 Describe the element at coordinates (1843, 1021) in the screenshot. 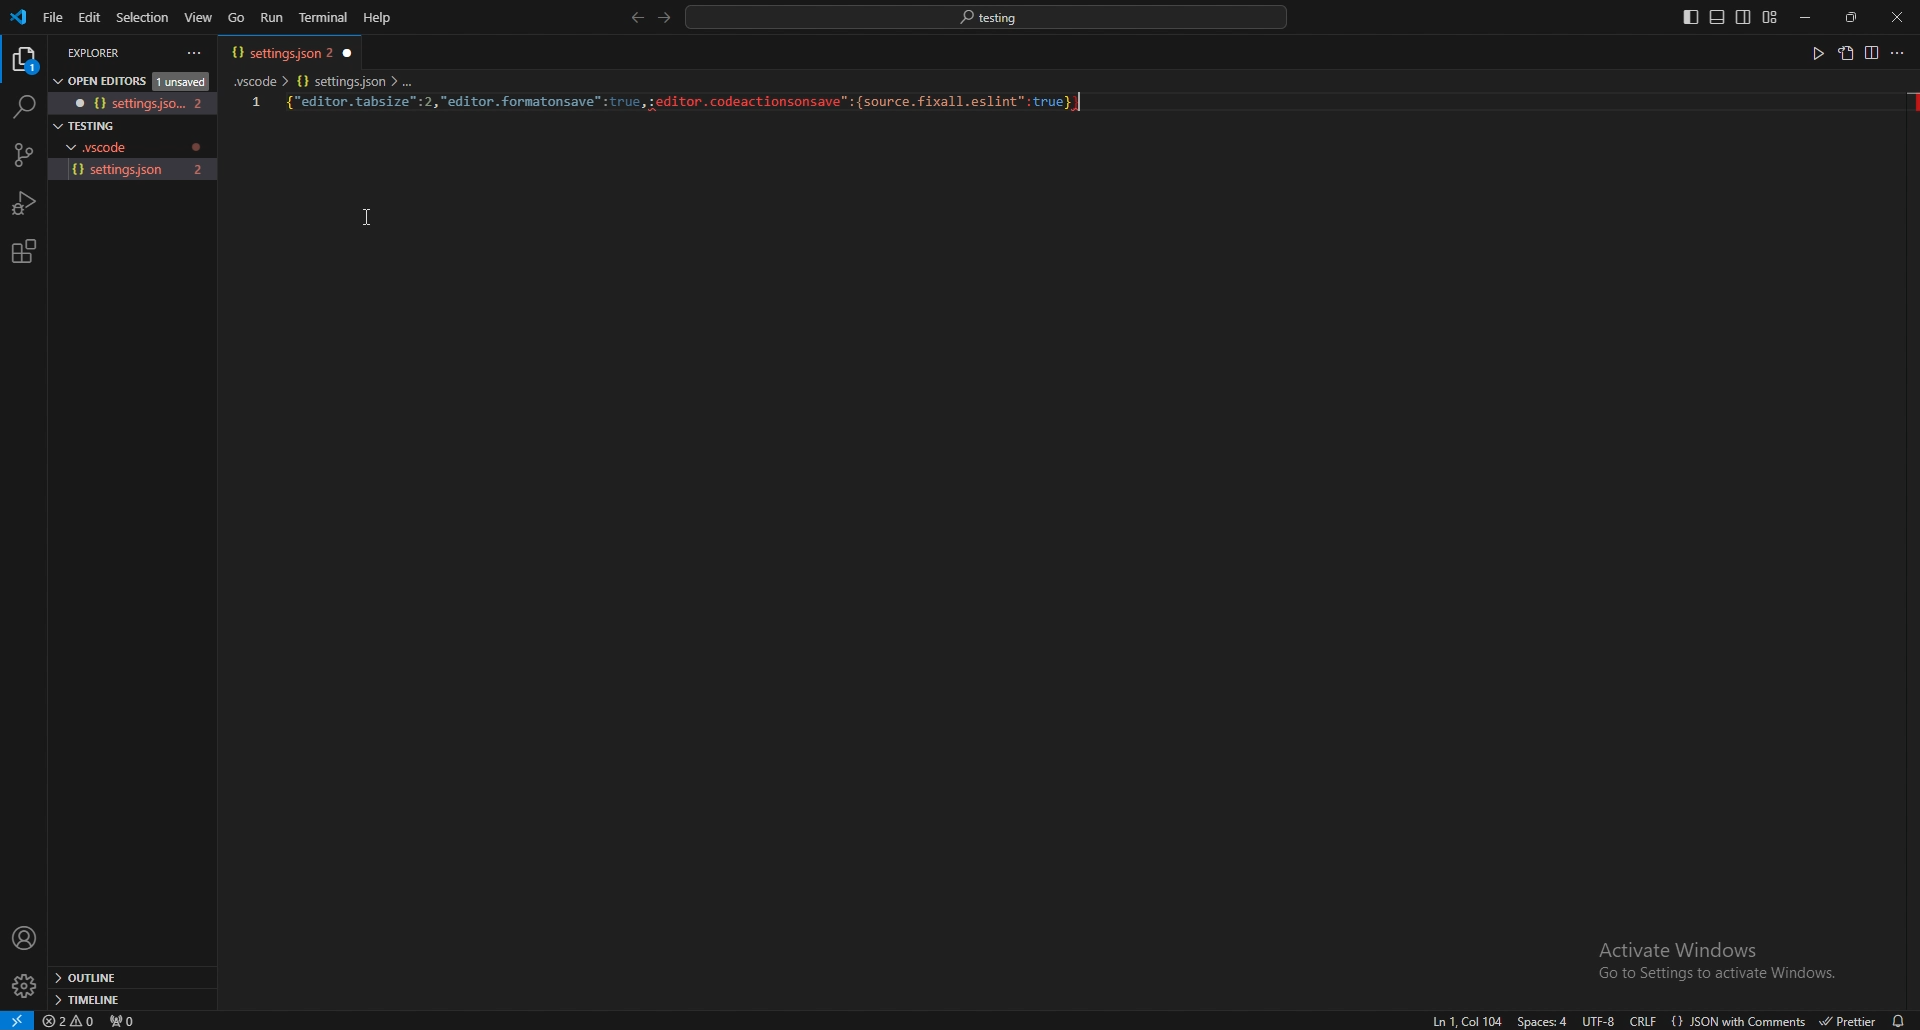

I see `formatter` at that location.